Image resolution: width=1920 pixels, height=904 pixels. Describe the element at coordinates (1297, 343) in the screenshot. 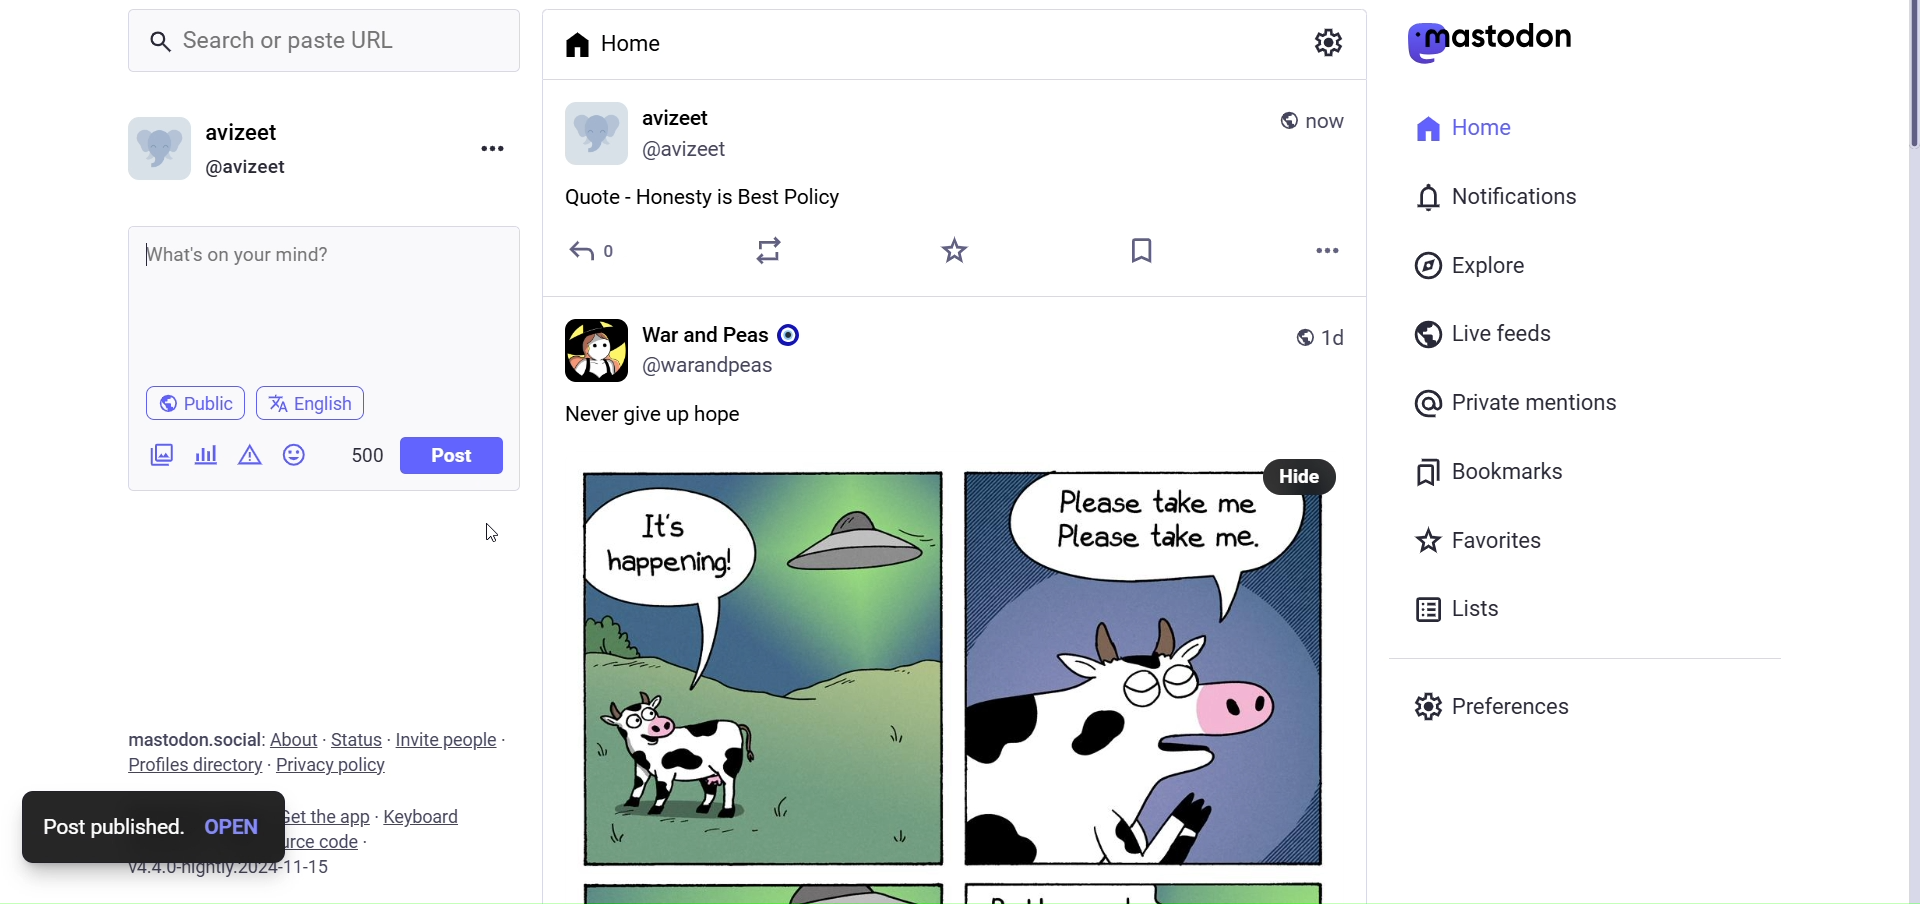

I see `public` at that location.